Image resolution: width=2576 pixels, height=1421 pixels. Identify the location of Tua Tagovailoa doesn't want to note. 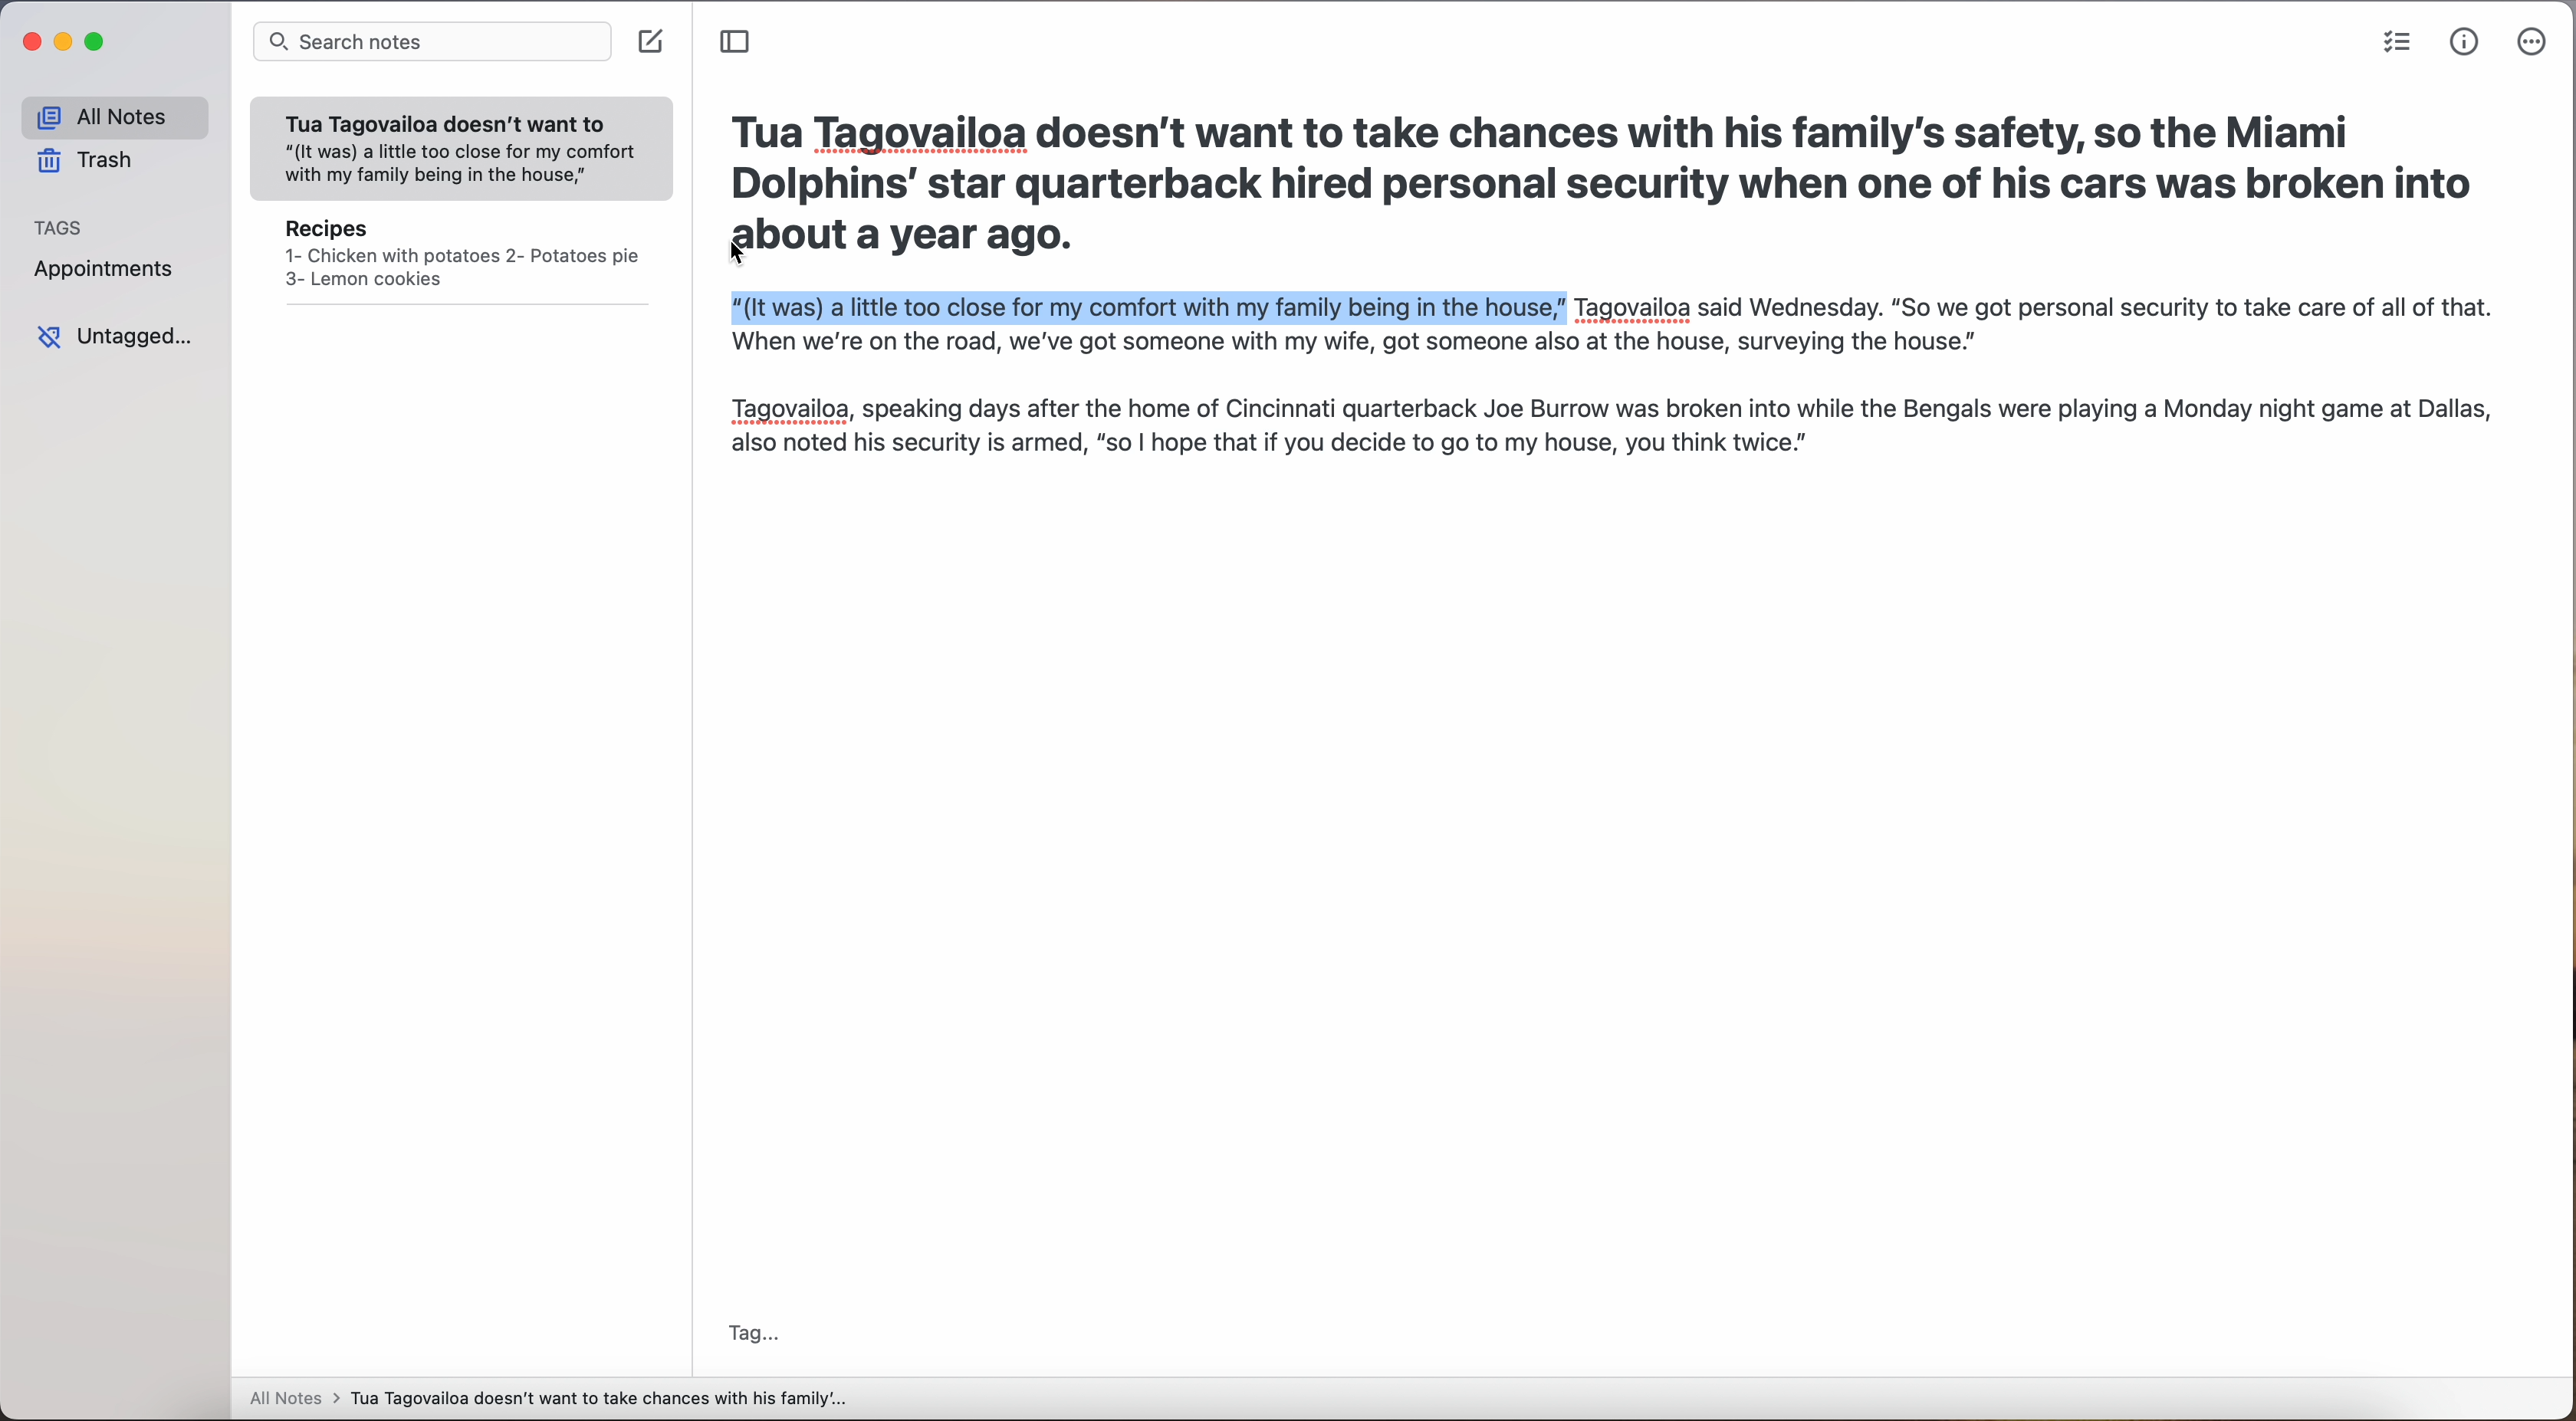
(462, 150).